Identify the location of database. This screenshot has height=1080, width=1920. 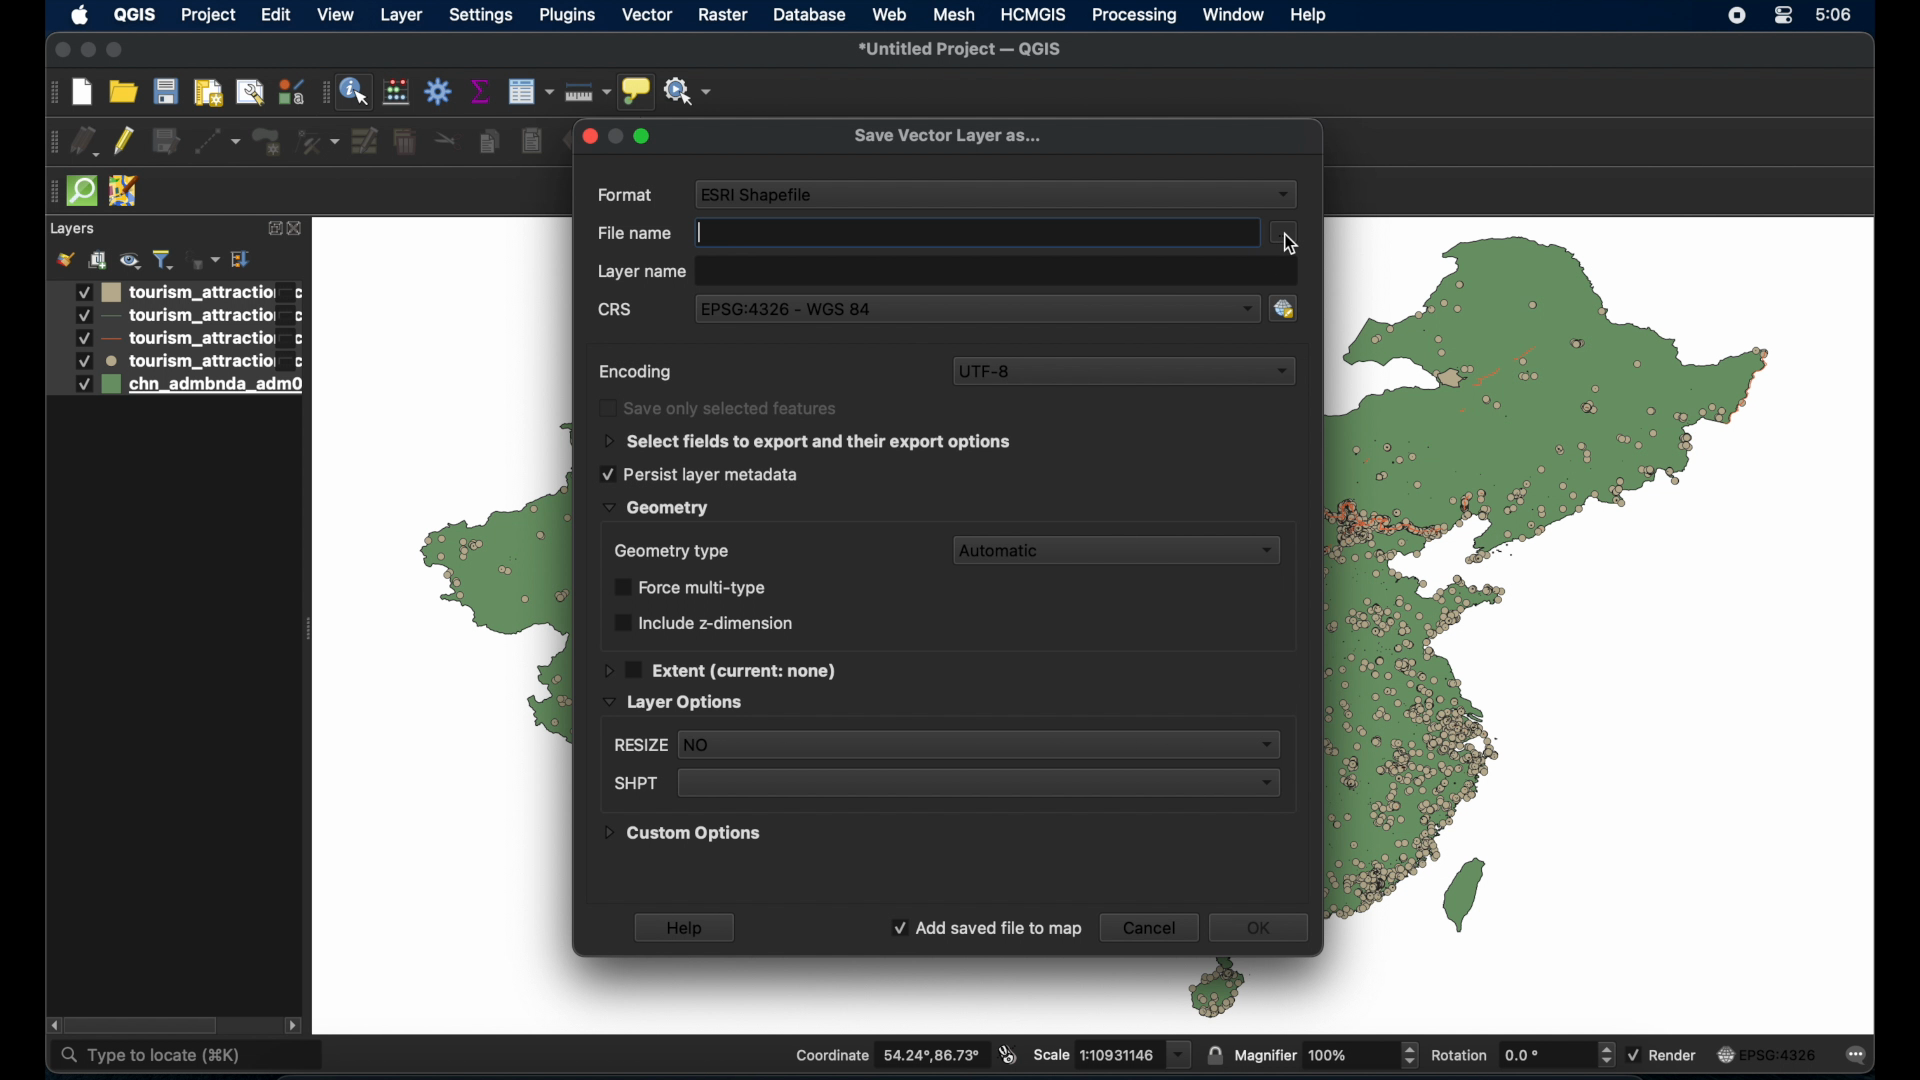
(809, 15).